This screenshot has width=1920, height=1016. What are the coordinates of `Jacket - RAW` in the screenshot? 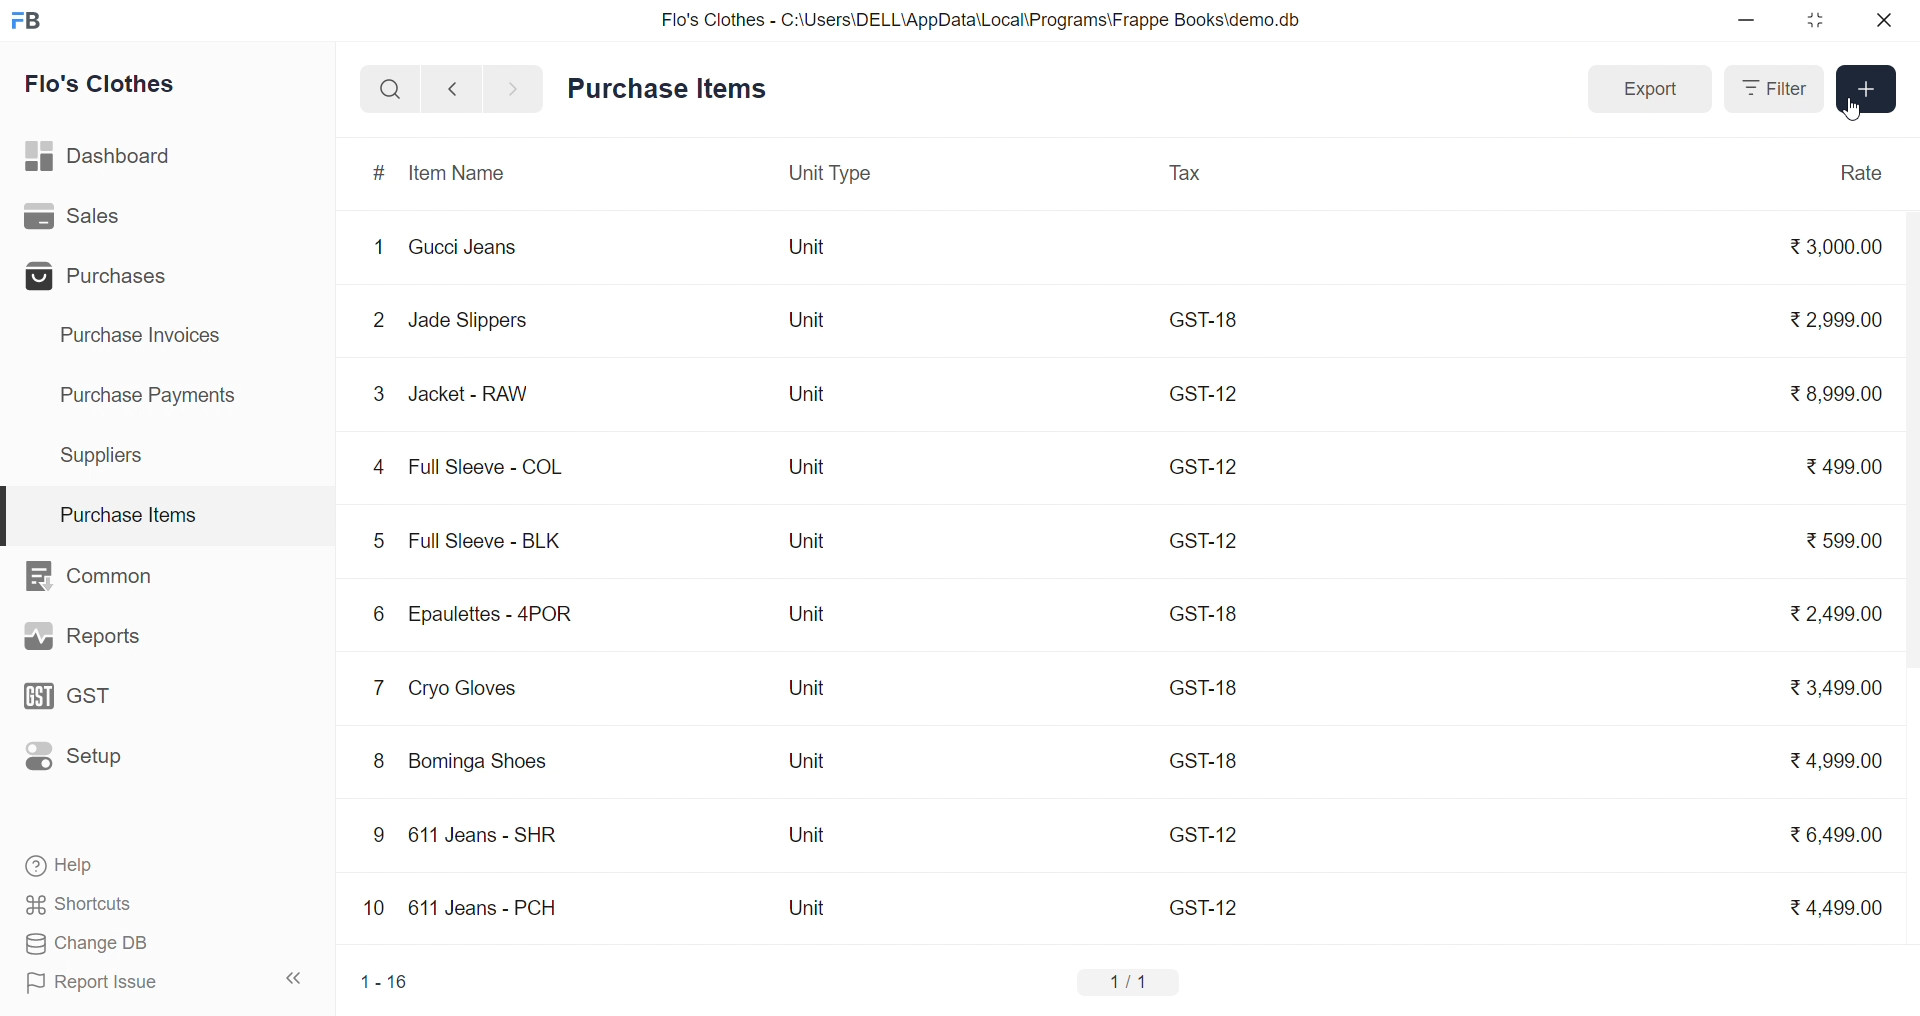 It's located at (475, 394).